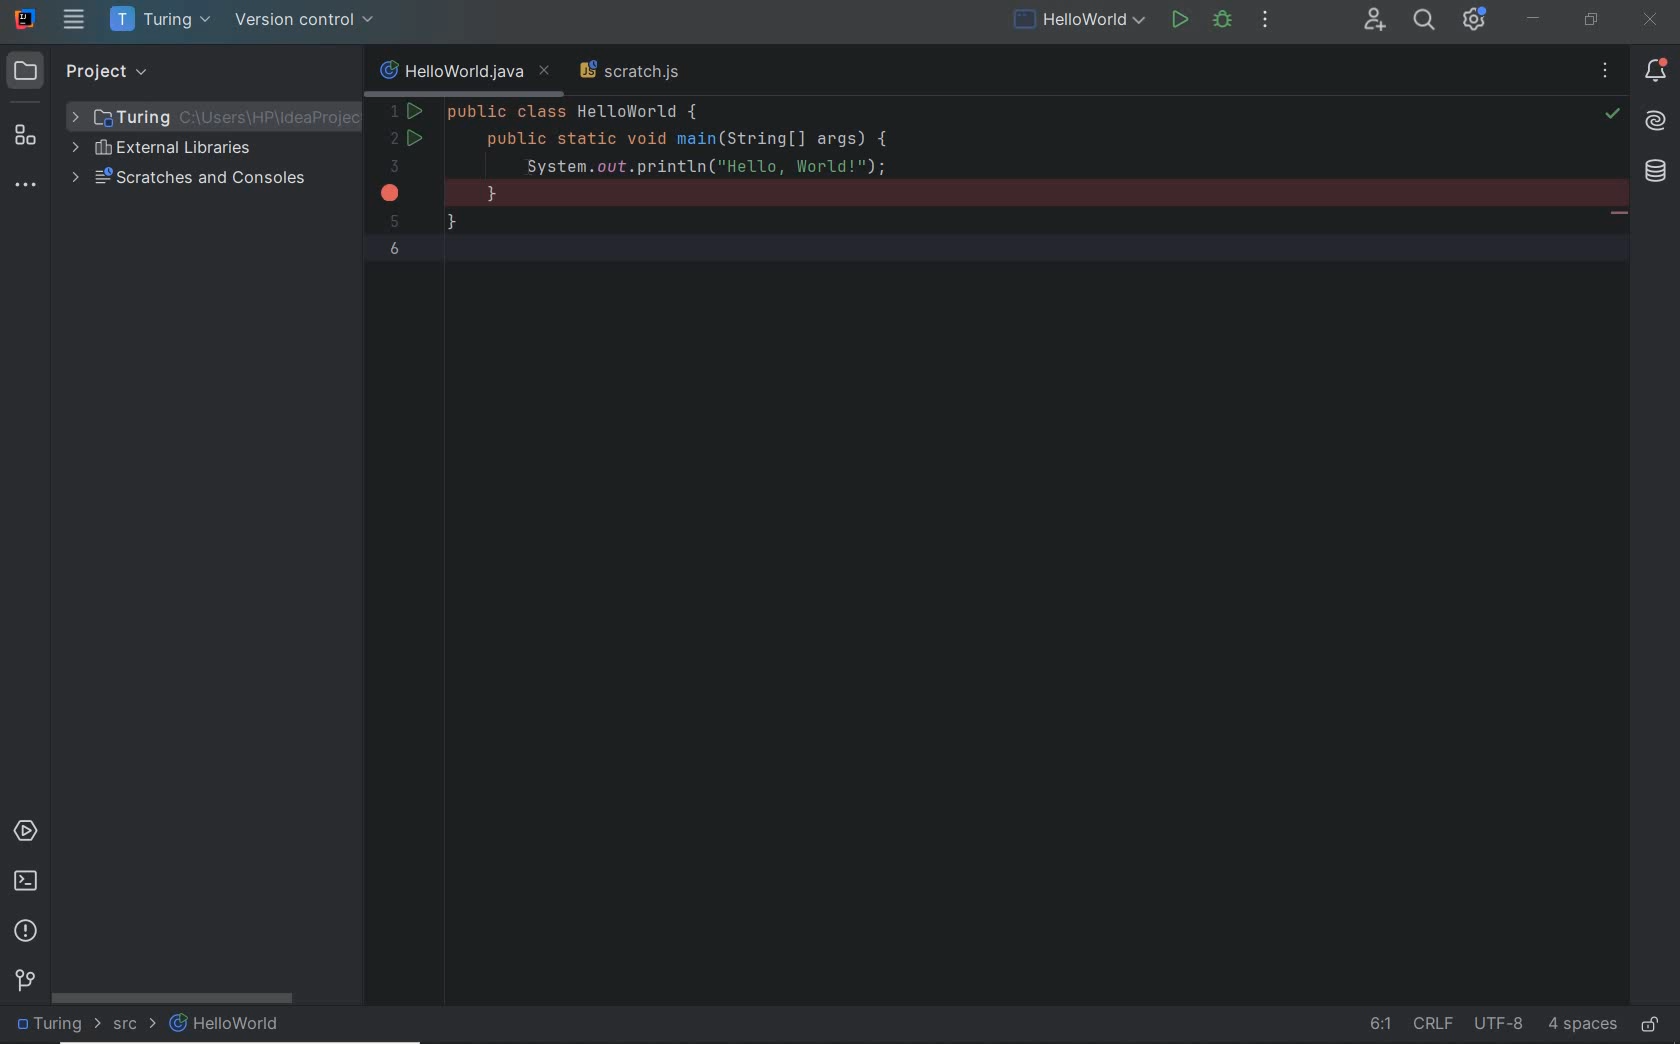 This screenshot has height=1044, width=1680. What do you see at coordinates (1265, 22) in the screenshot?
I see `more actions` at bounding box center [1265, 22].